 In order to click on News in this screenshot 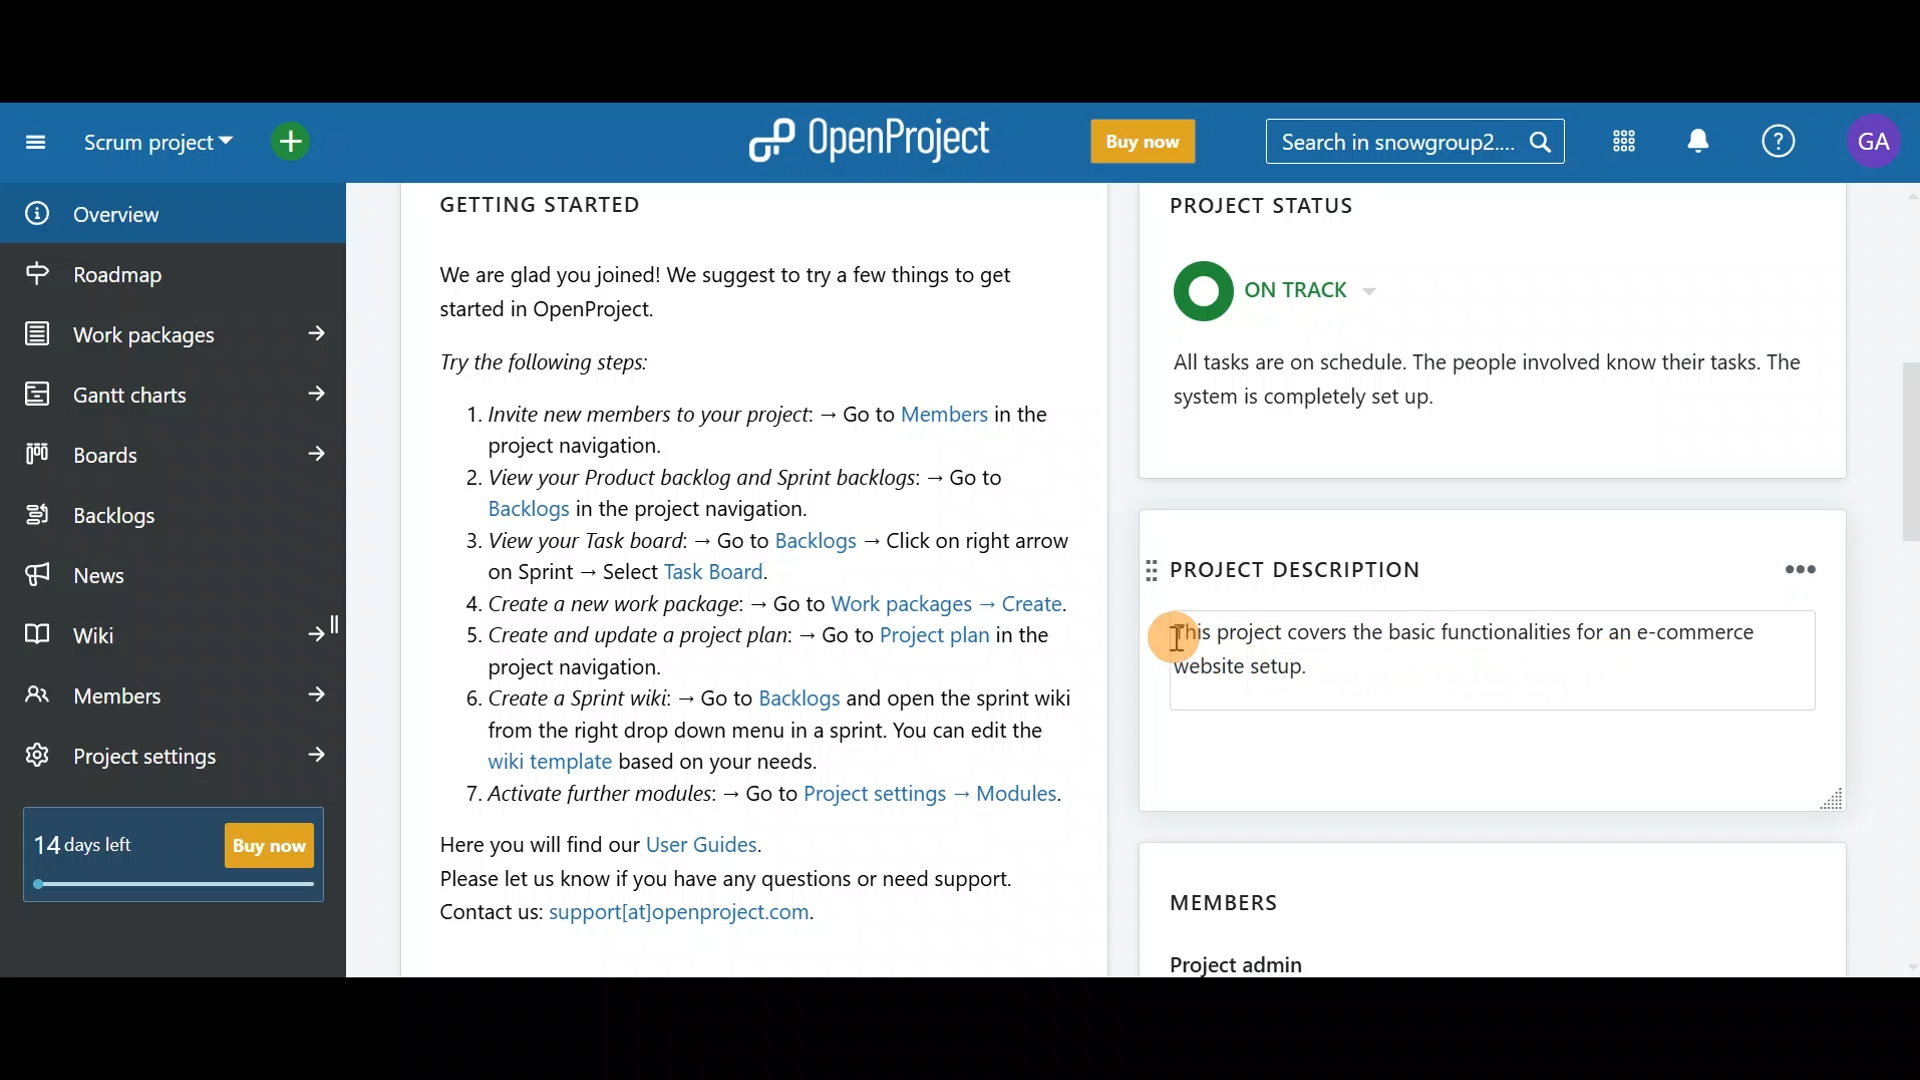, I will do `click(172, 570)`.